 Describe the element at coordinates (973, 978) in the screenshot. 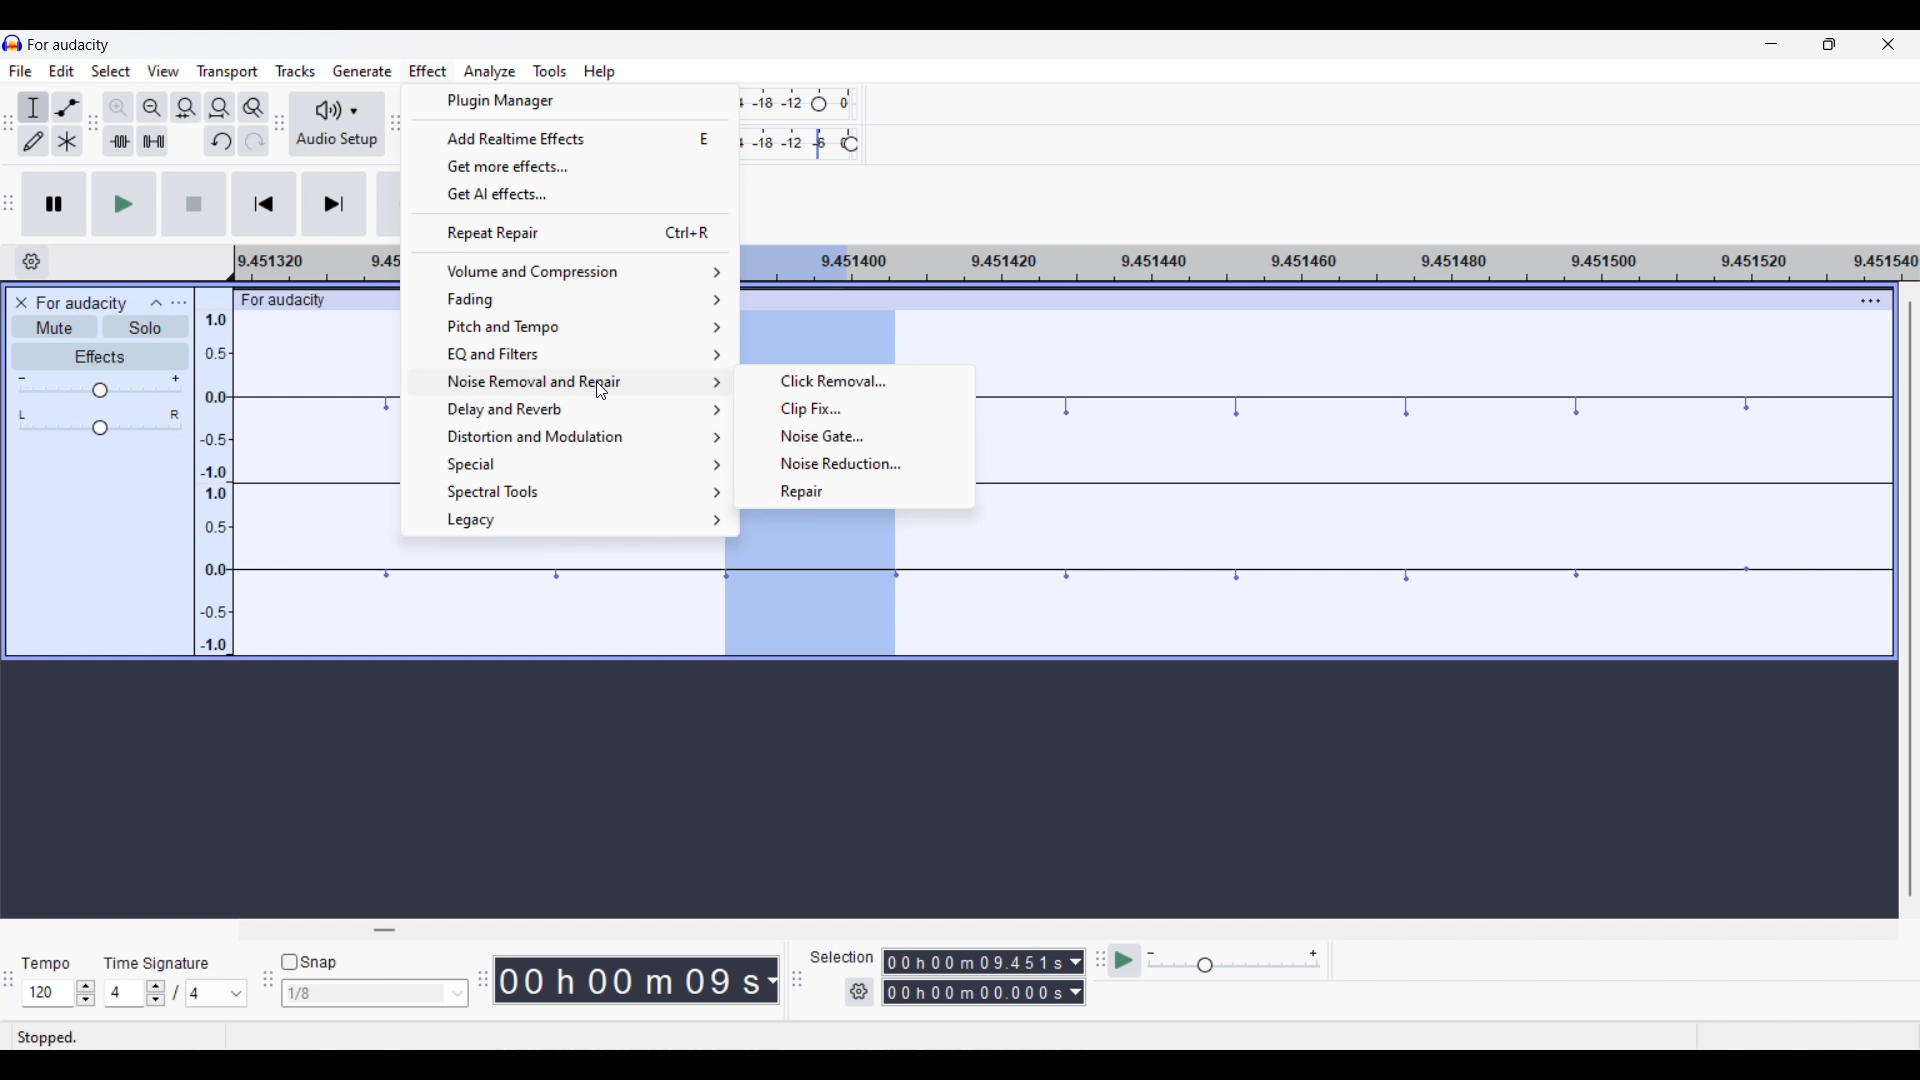

I see `Selection duration` at that location.